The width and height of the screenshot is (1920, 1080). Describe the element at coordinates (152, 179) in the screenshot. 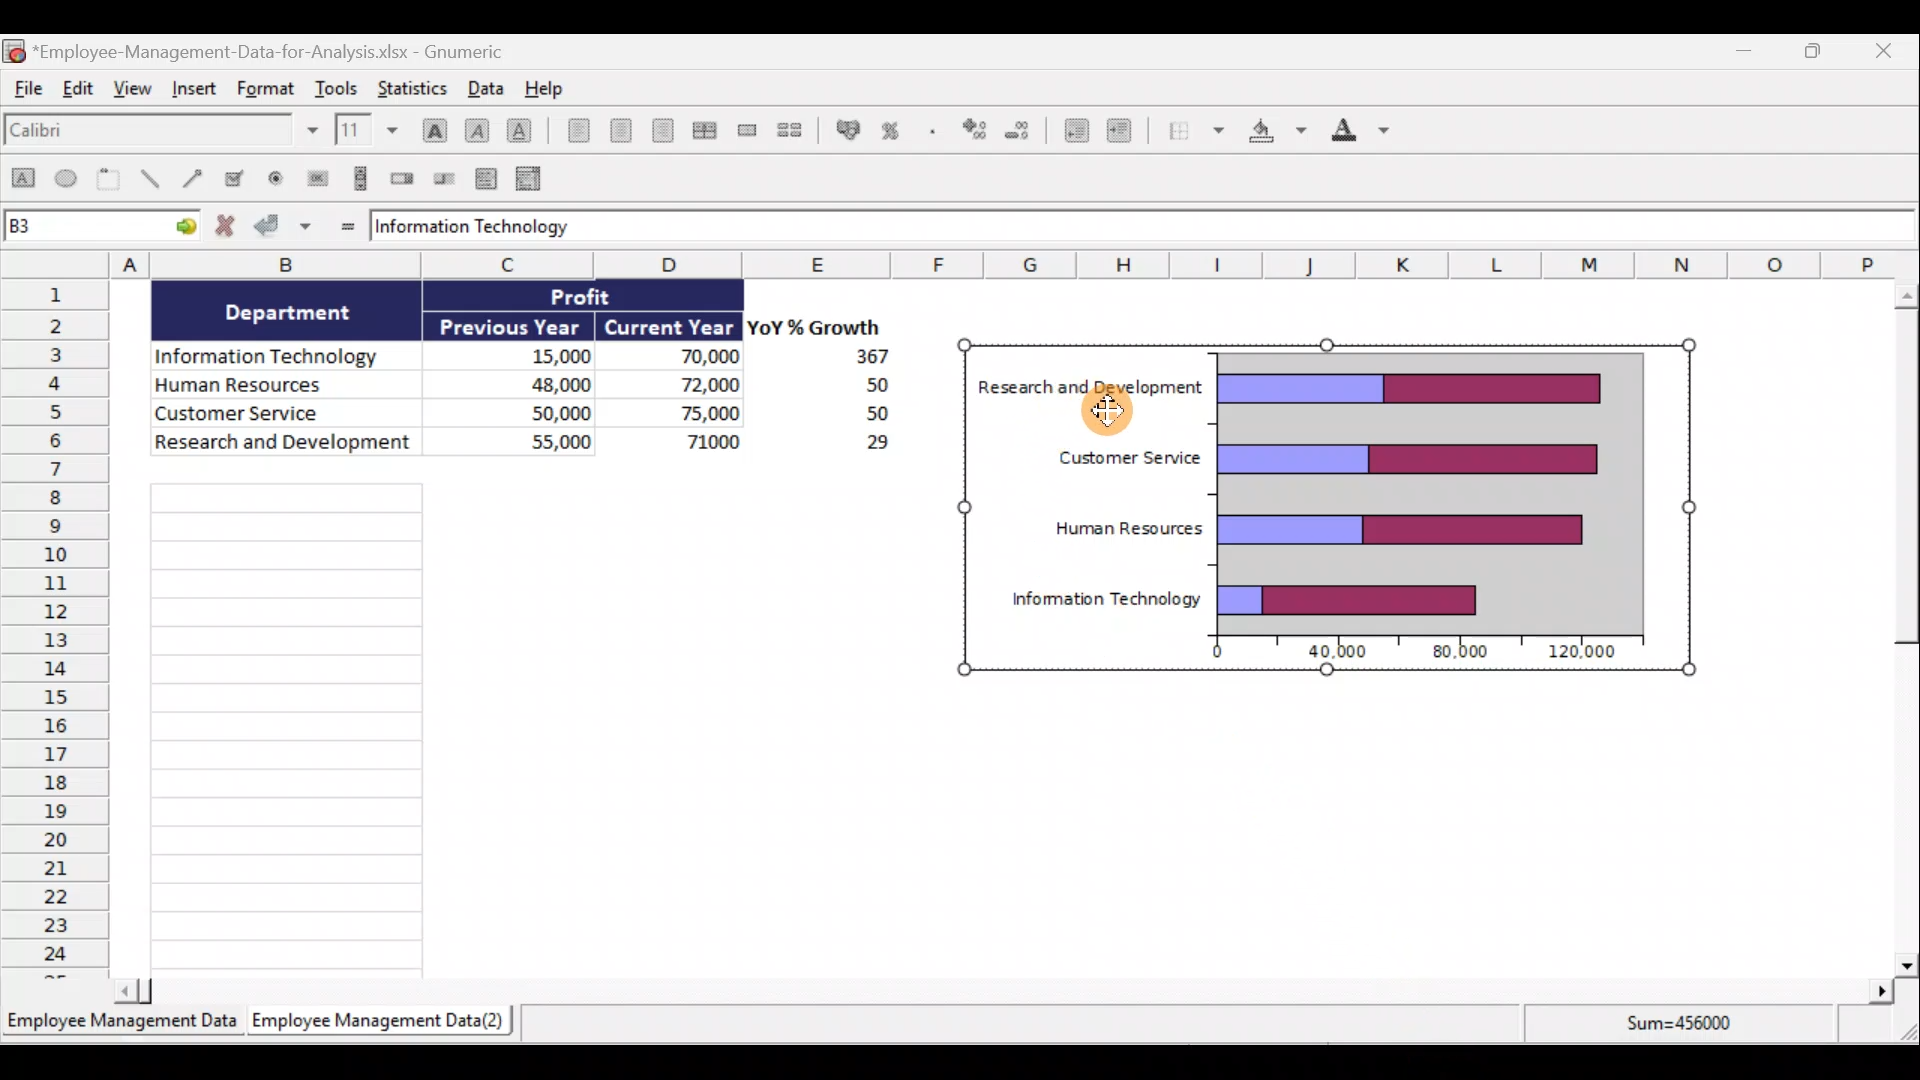

I see `Create a line object` at that location.